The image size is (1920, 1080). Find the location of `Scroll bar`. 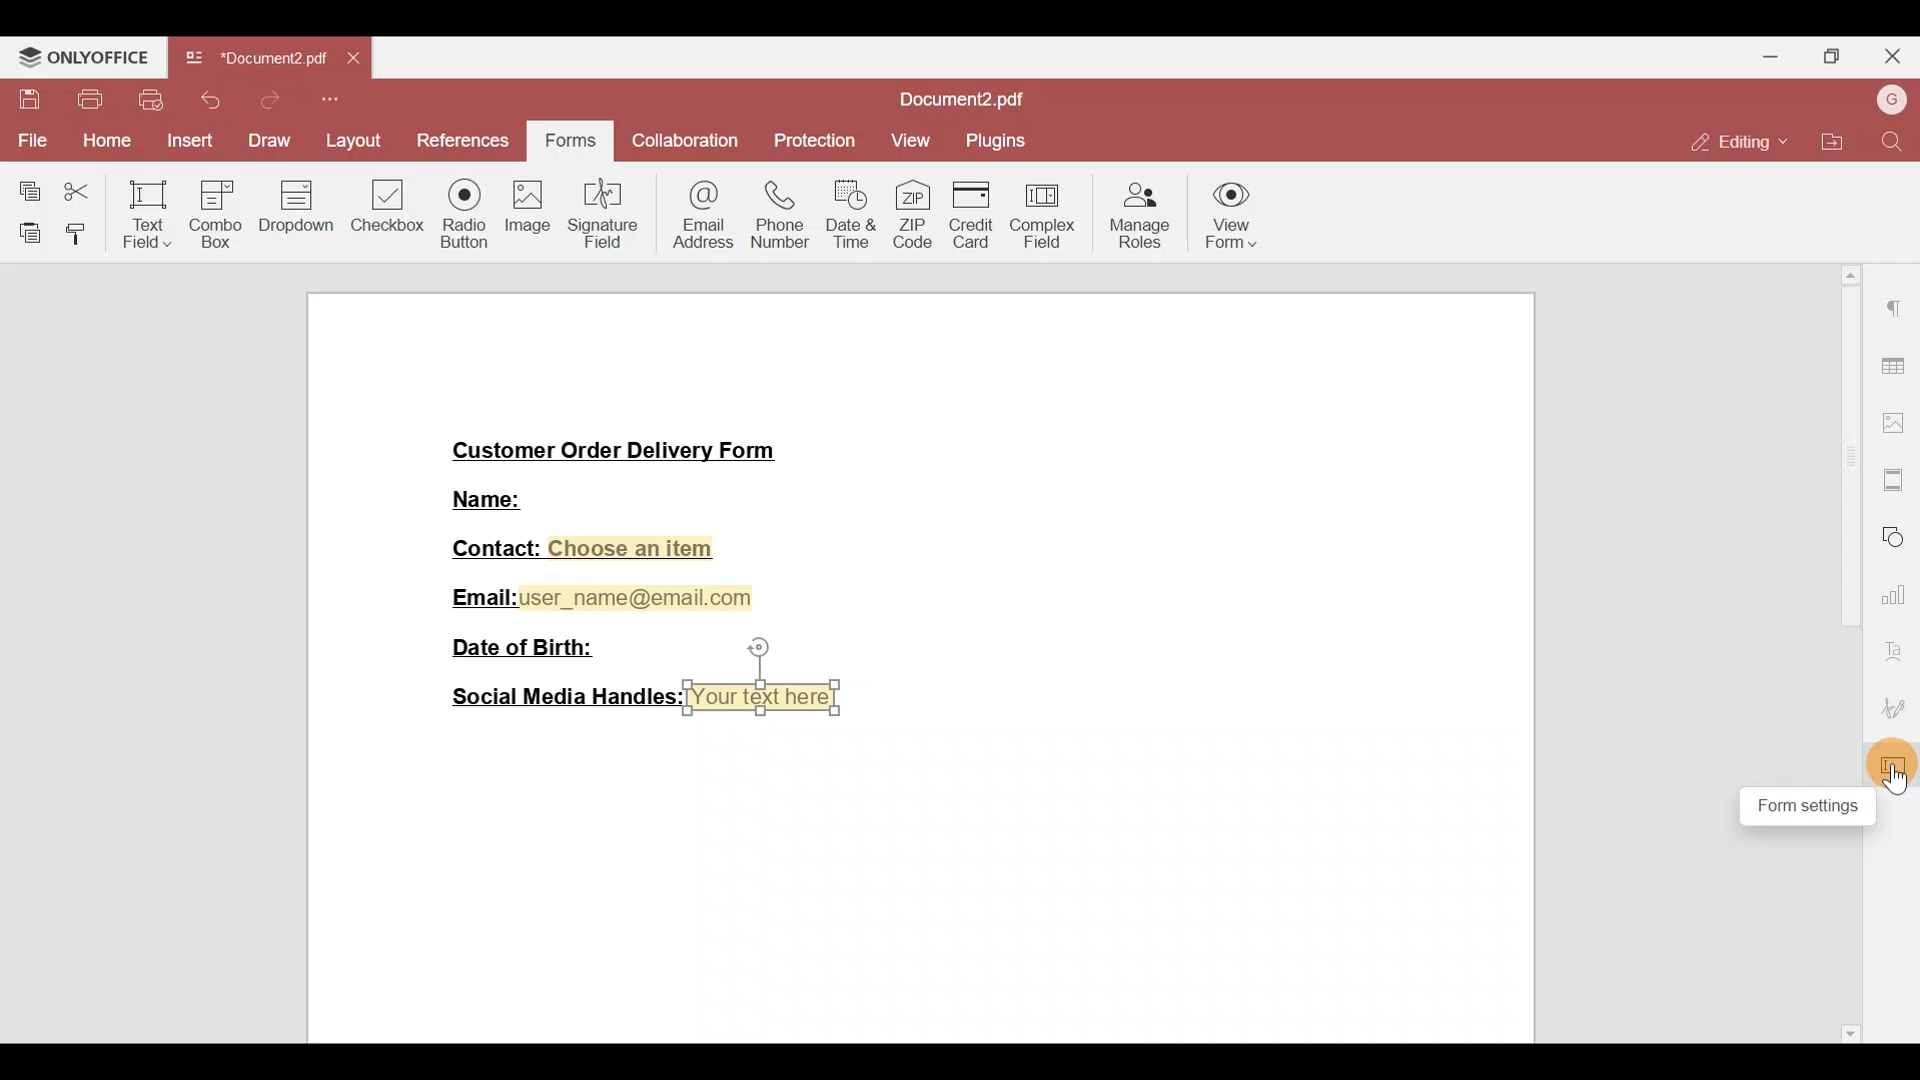

Scroll bar is located at coordinates (1849, 520).